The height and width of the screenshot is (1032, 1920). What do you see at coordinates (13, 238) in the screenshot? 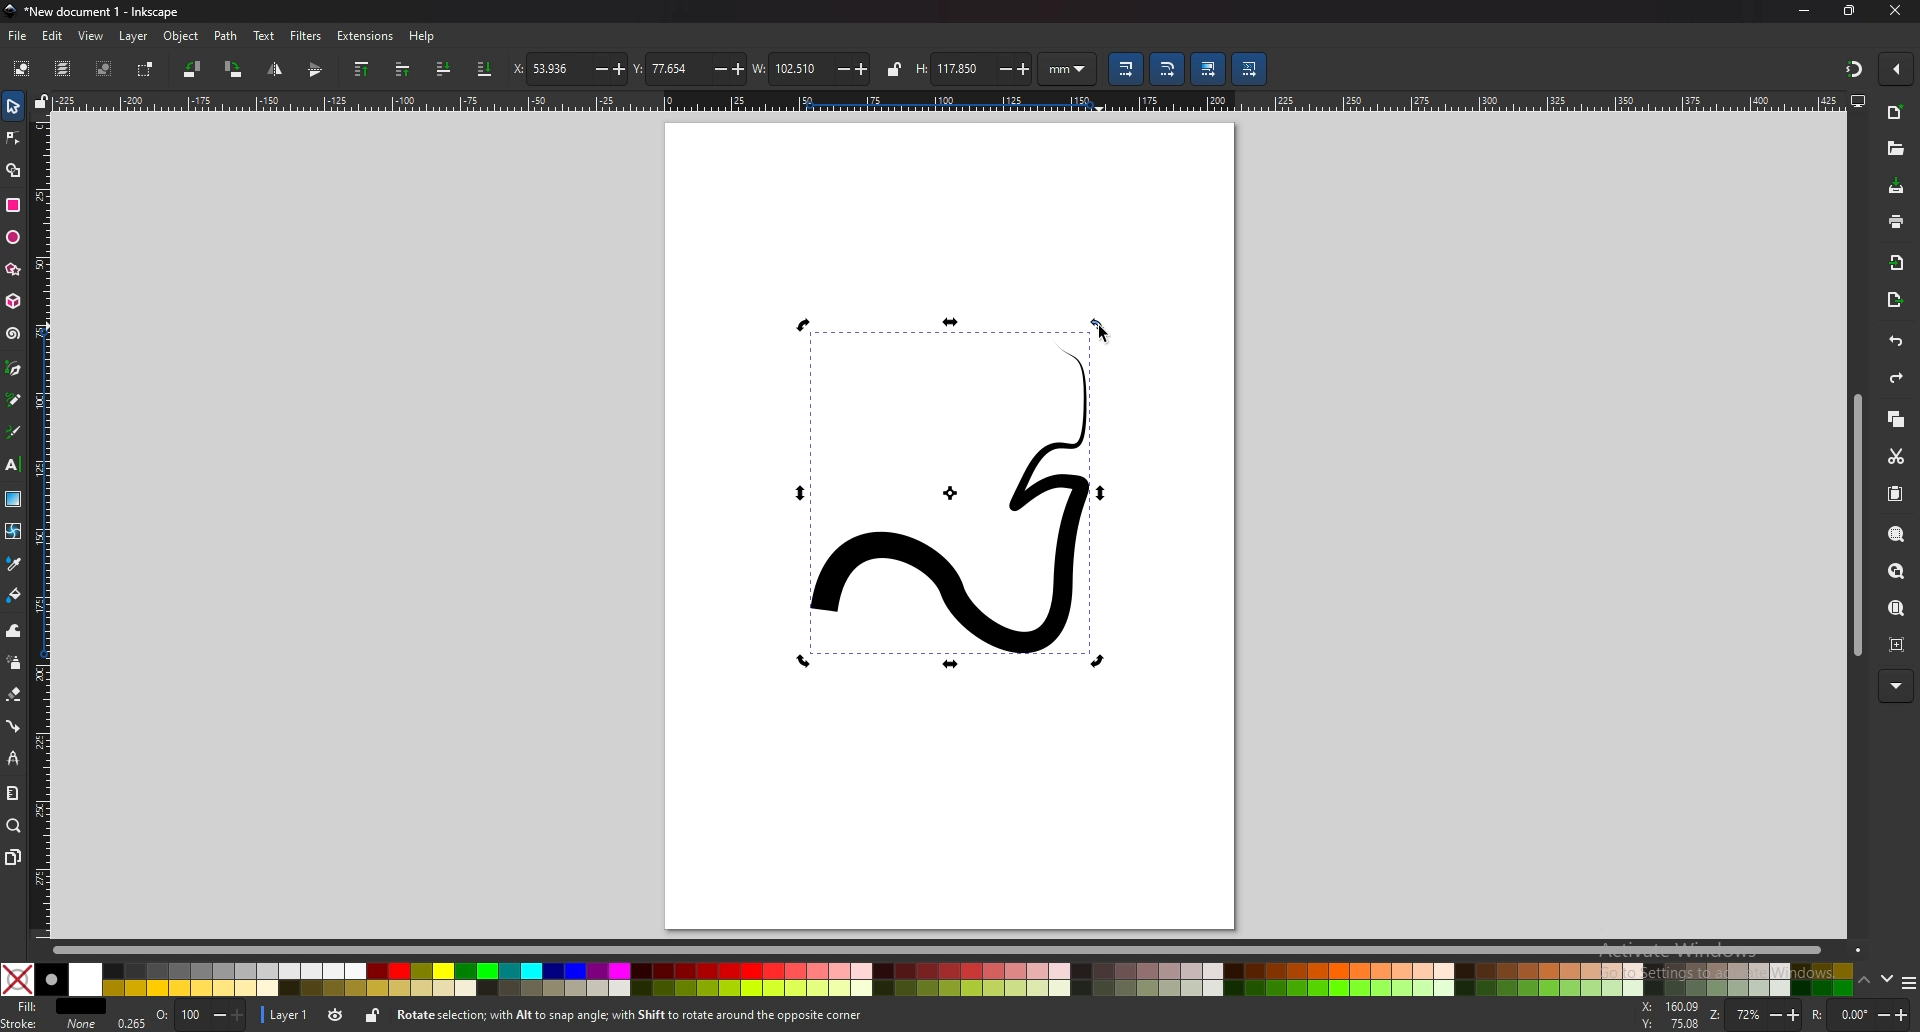
I see `ellipse` at bounding box center [13, 238].